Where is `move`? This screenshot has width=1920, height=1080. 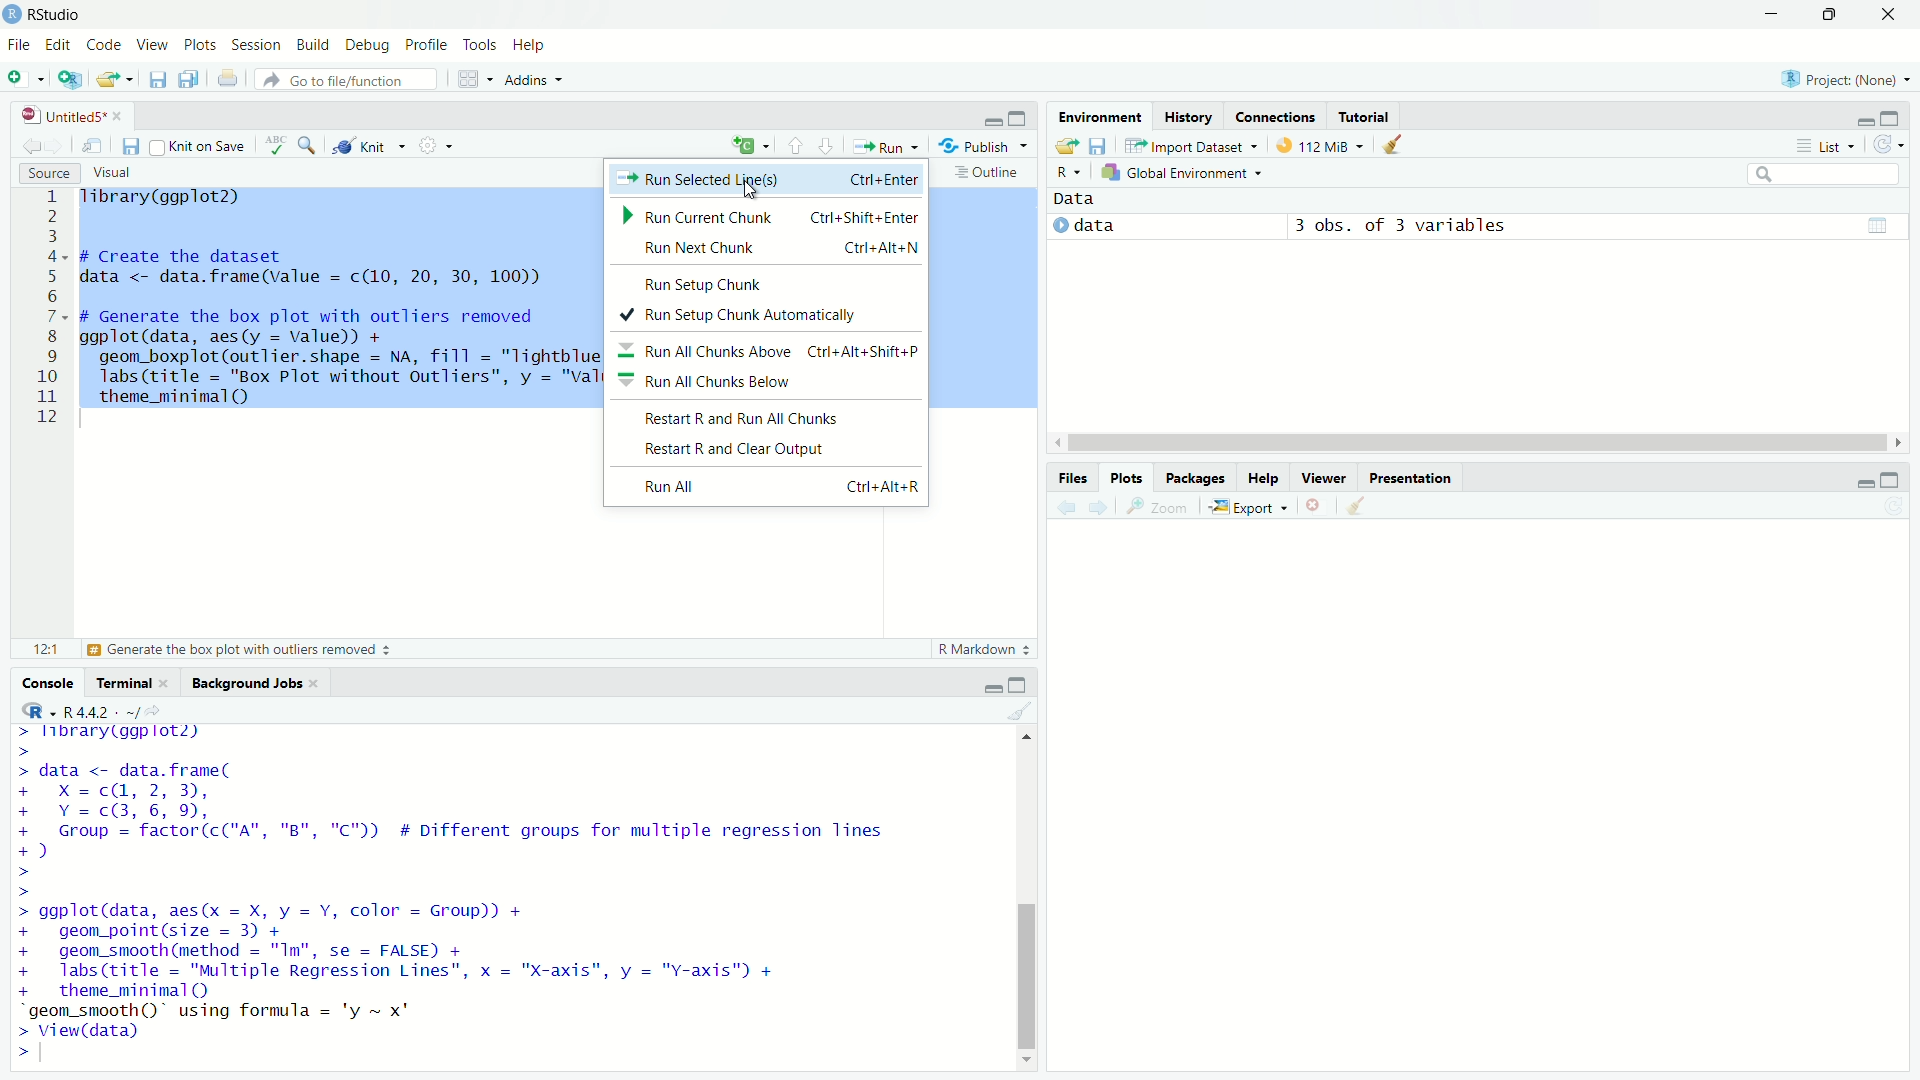 move is located at coordinates (94, 147).